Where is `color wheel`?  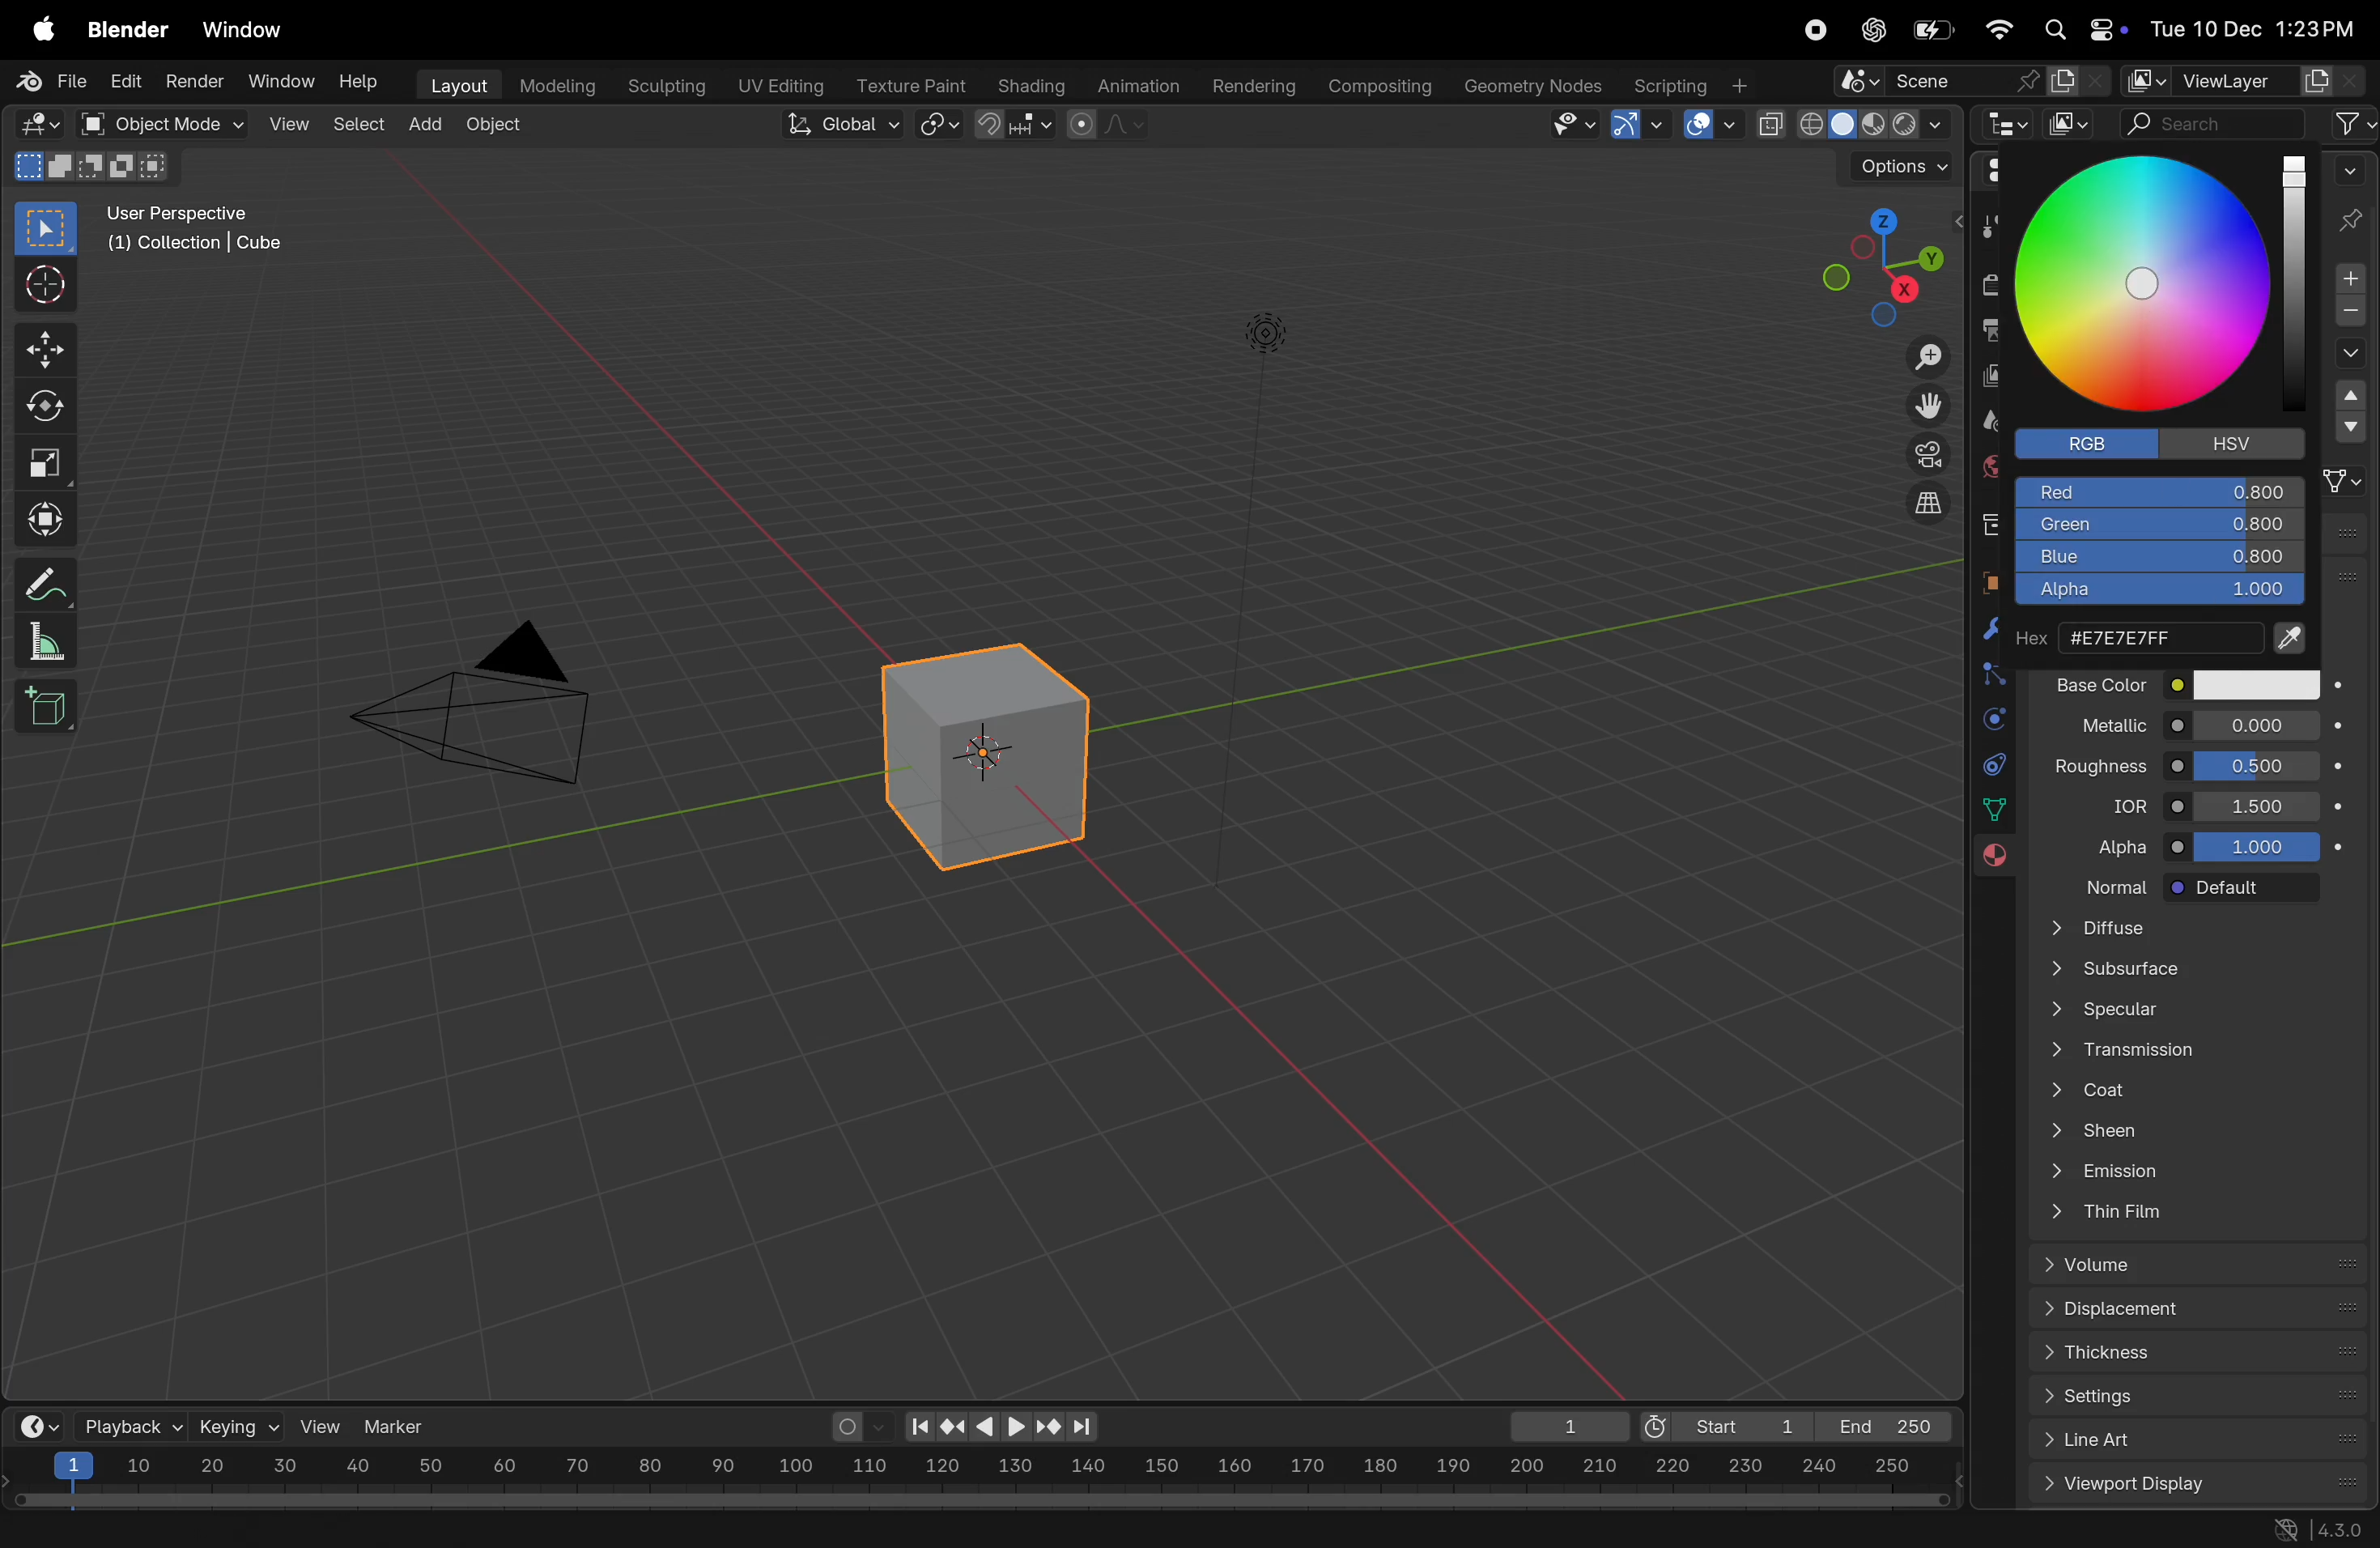 color wheel is located at coordinates (2145, 283).